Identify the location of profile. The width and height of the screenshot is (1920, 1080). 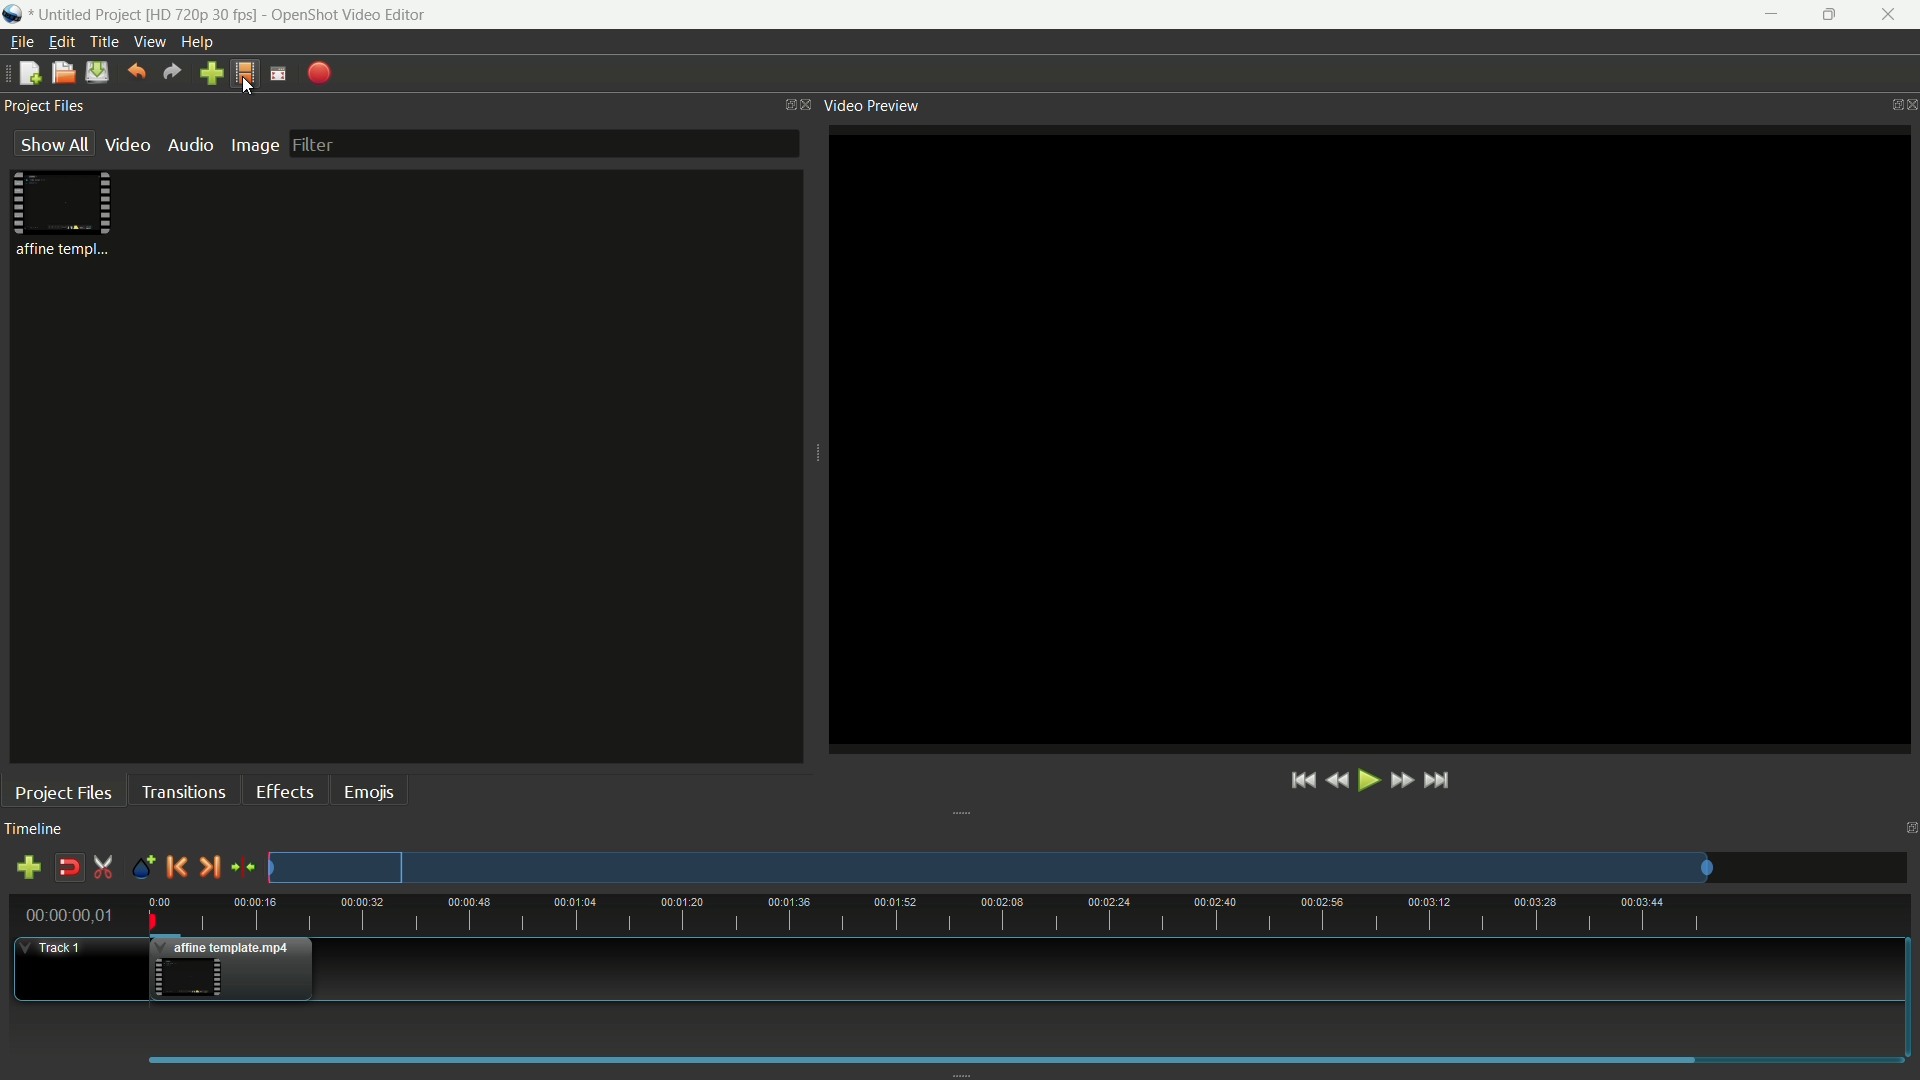
(246, 75).